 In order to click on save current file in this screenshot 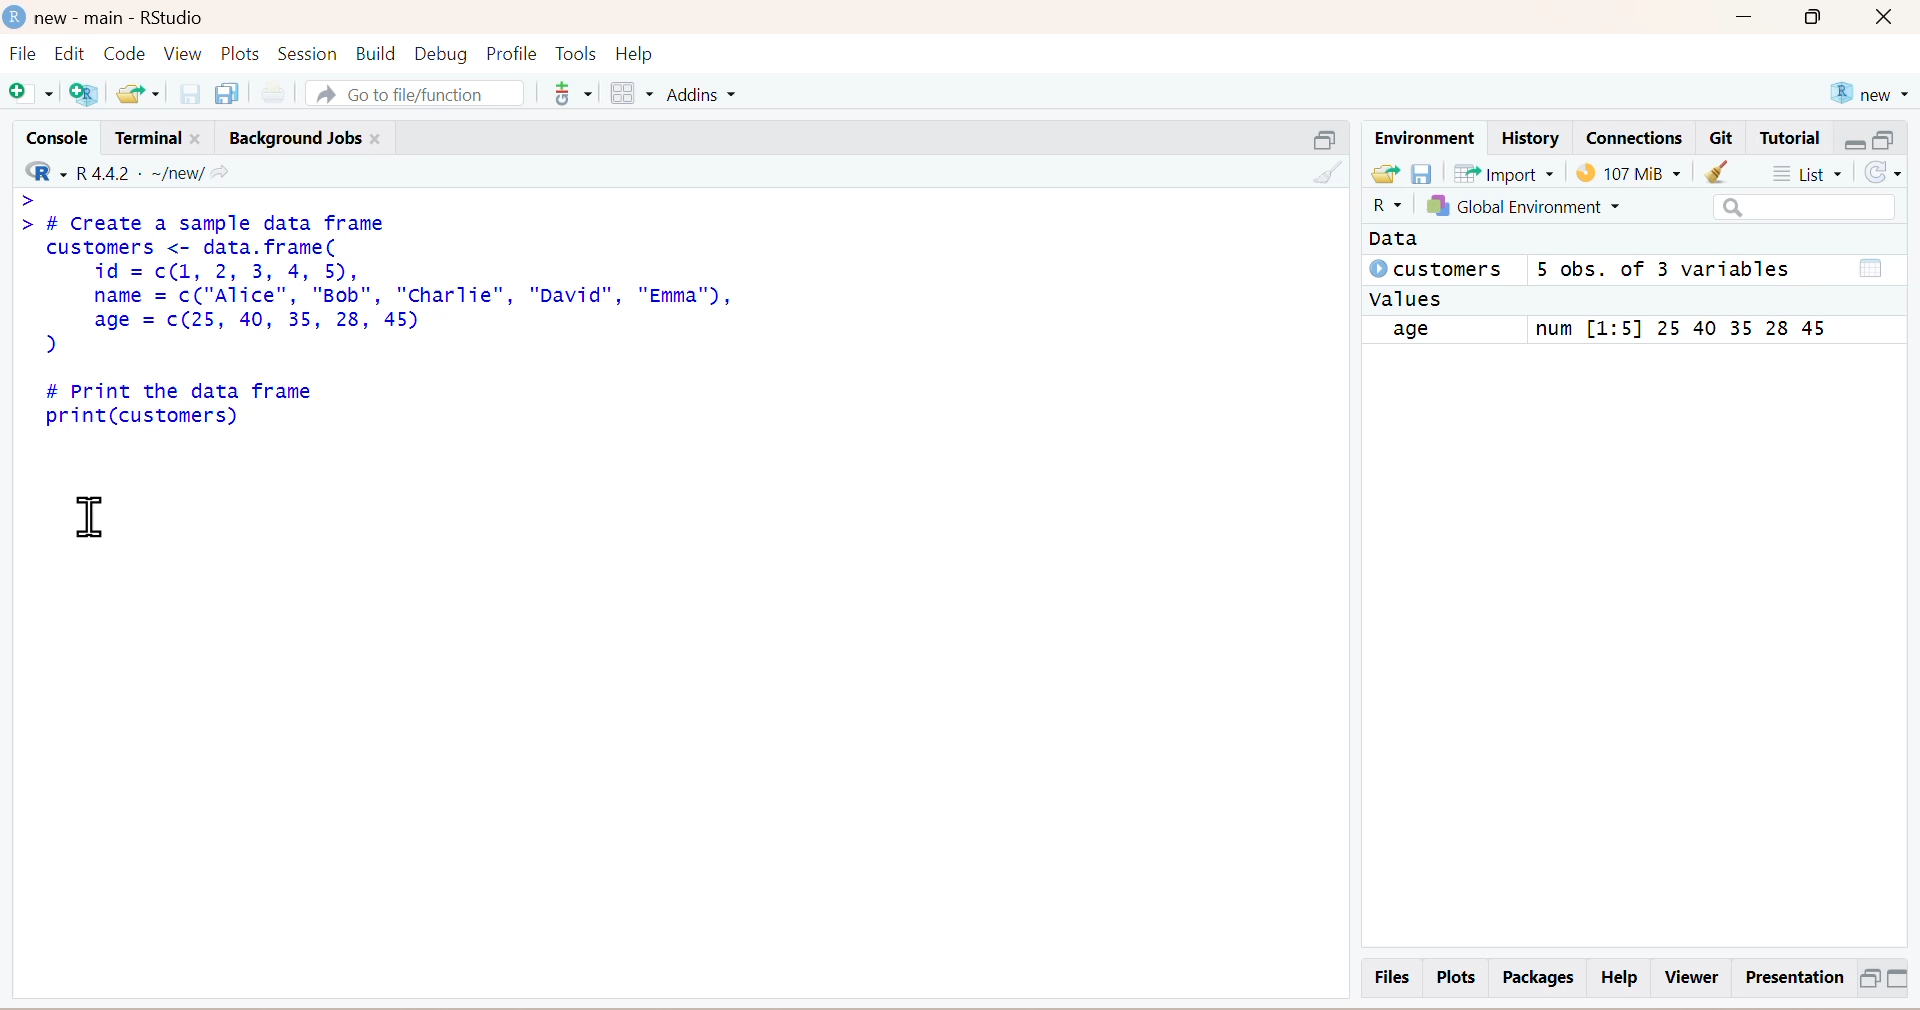, I will do `click(190, 92)`.